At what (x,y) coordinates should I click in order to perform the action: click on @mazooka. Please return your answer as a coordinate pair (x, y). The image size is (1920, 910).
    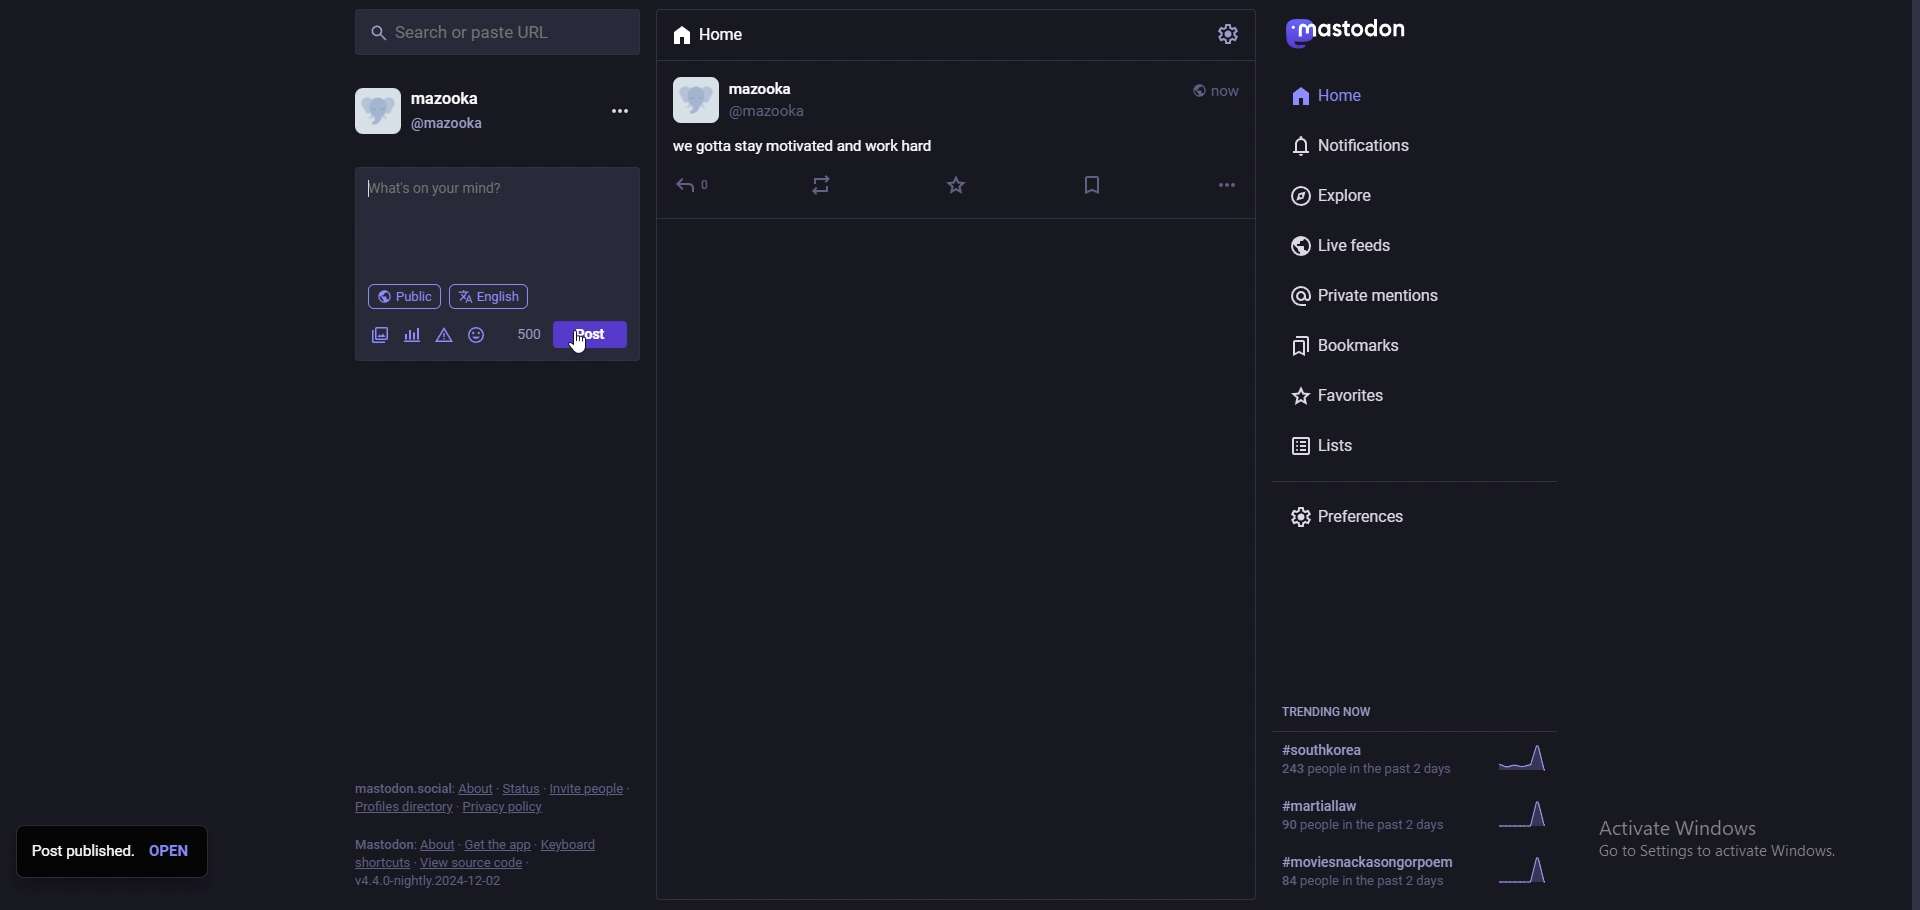
    Looking at the image, I should click on (771, 115).